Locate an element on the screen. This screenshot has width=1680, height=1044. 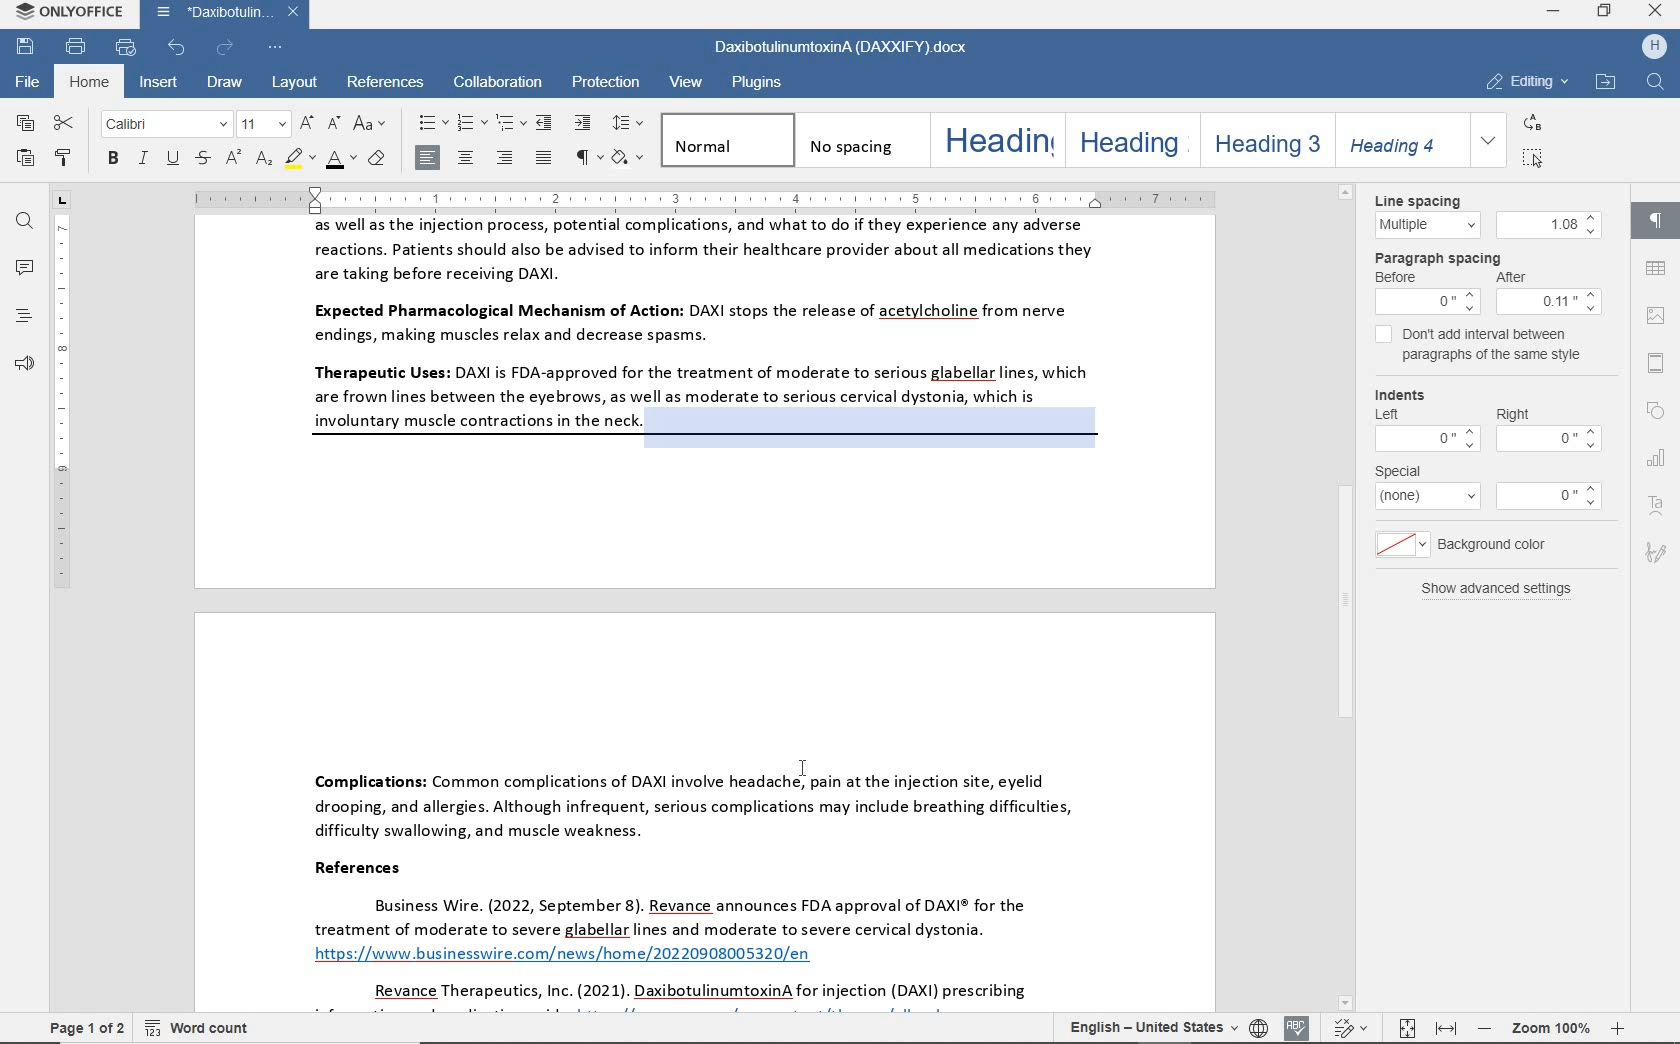
spell checking is located at coordinates (1298, 1028).